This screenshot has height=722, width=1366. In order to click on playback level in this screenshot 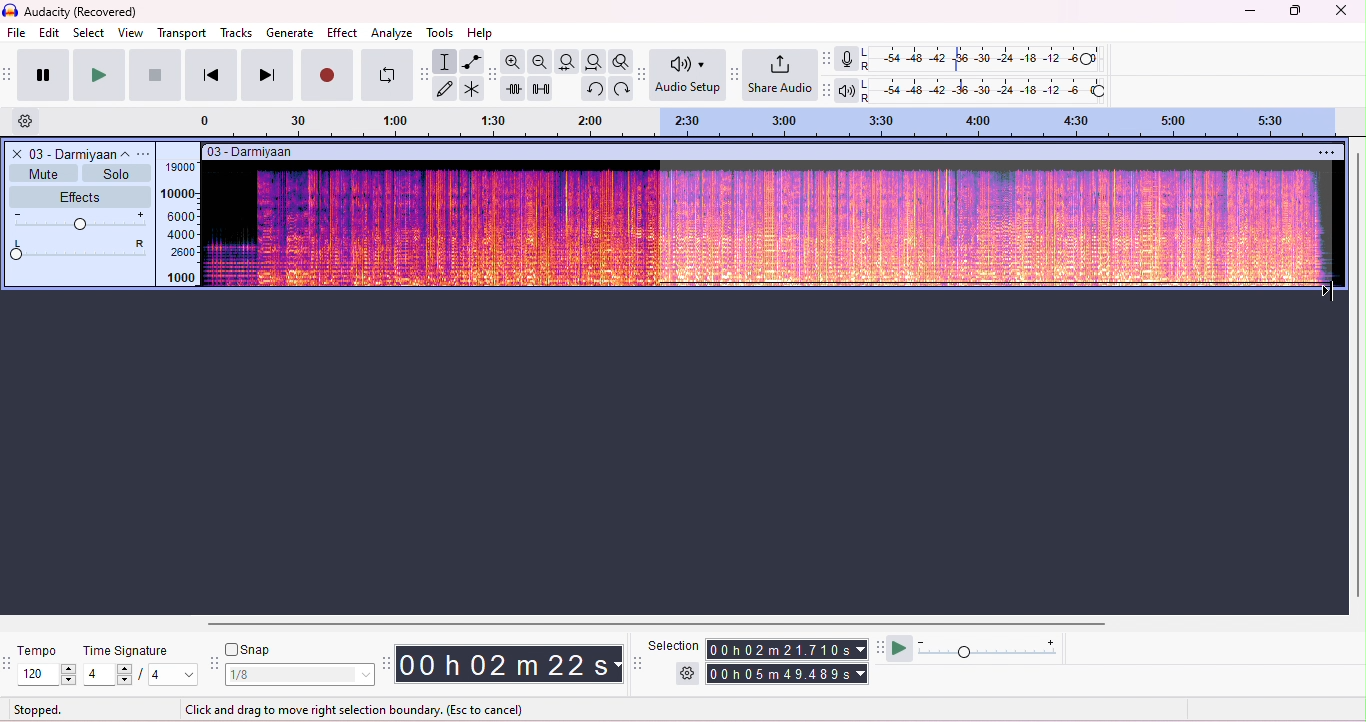, I will do `click(986, 89)`.